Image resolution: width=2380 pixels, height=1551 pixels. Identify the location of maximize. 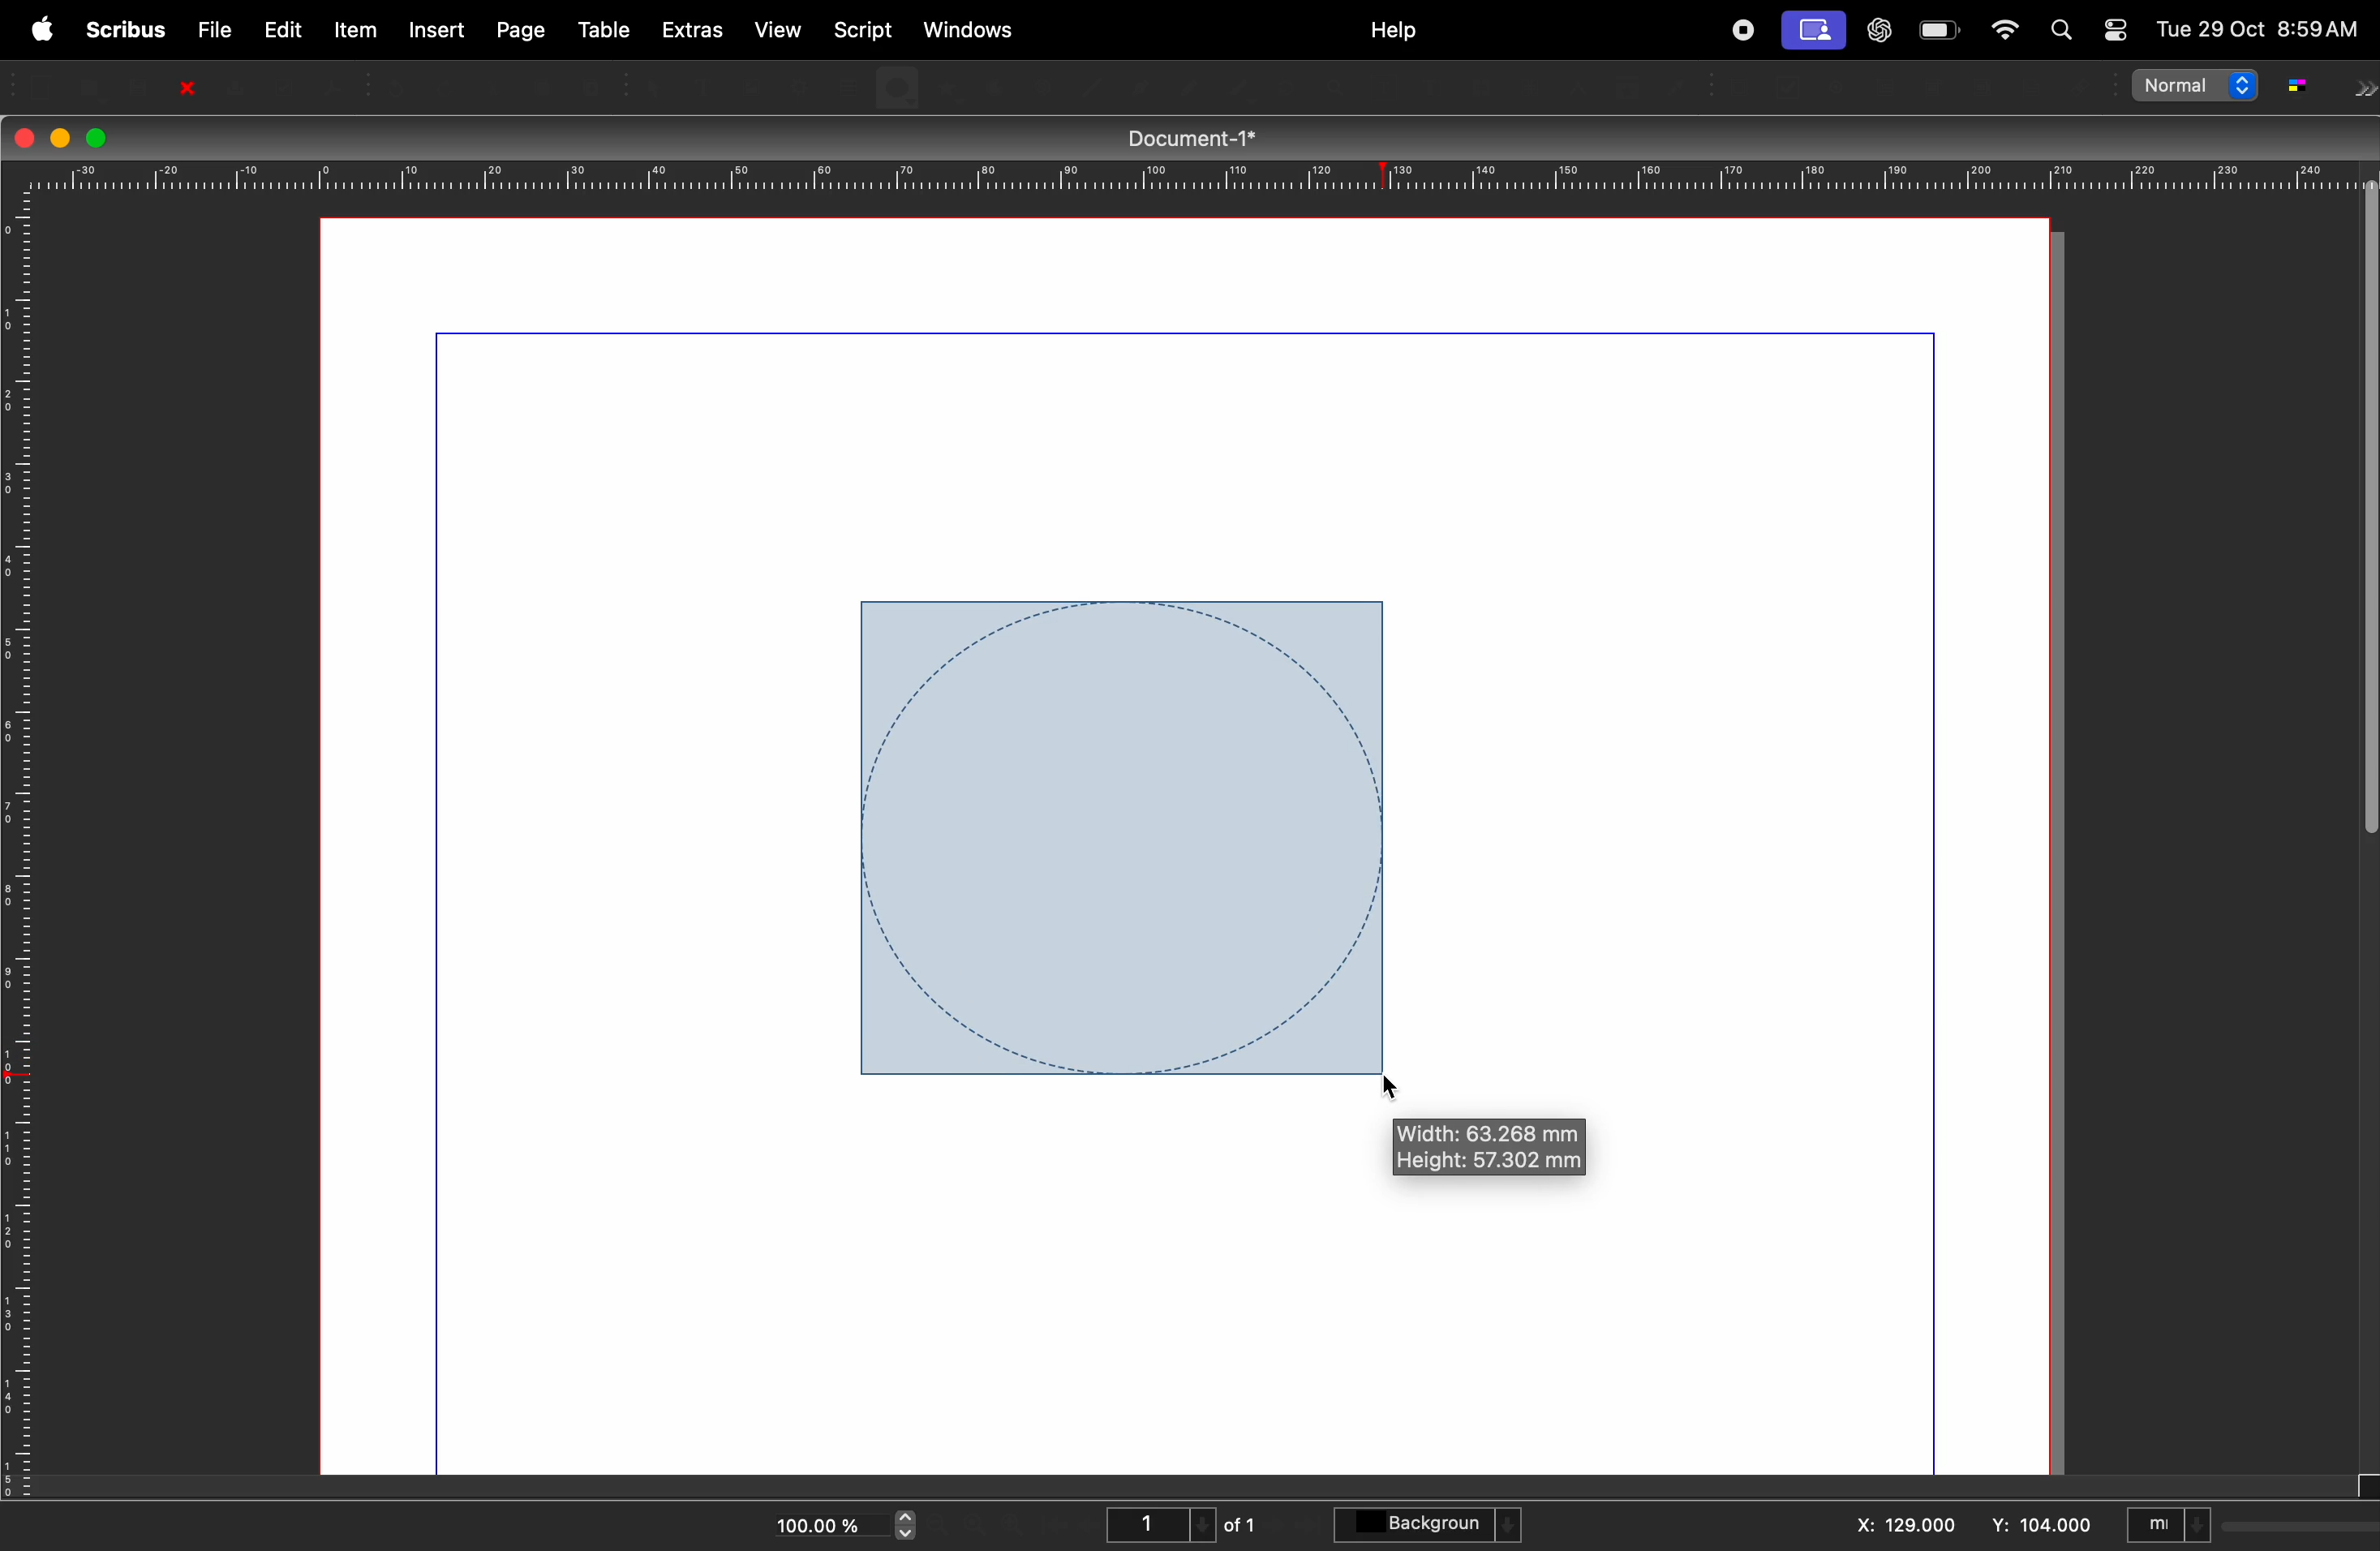
(99, 138).